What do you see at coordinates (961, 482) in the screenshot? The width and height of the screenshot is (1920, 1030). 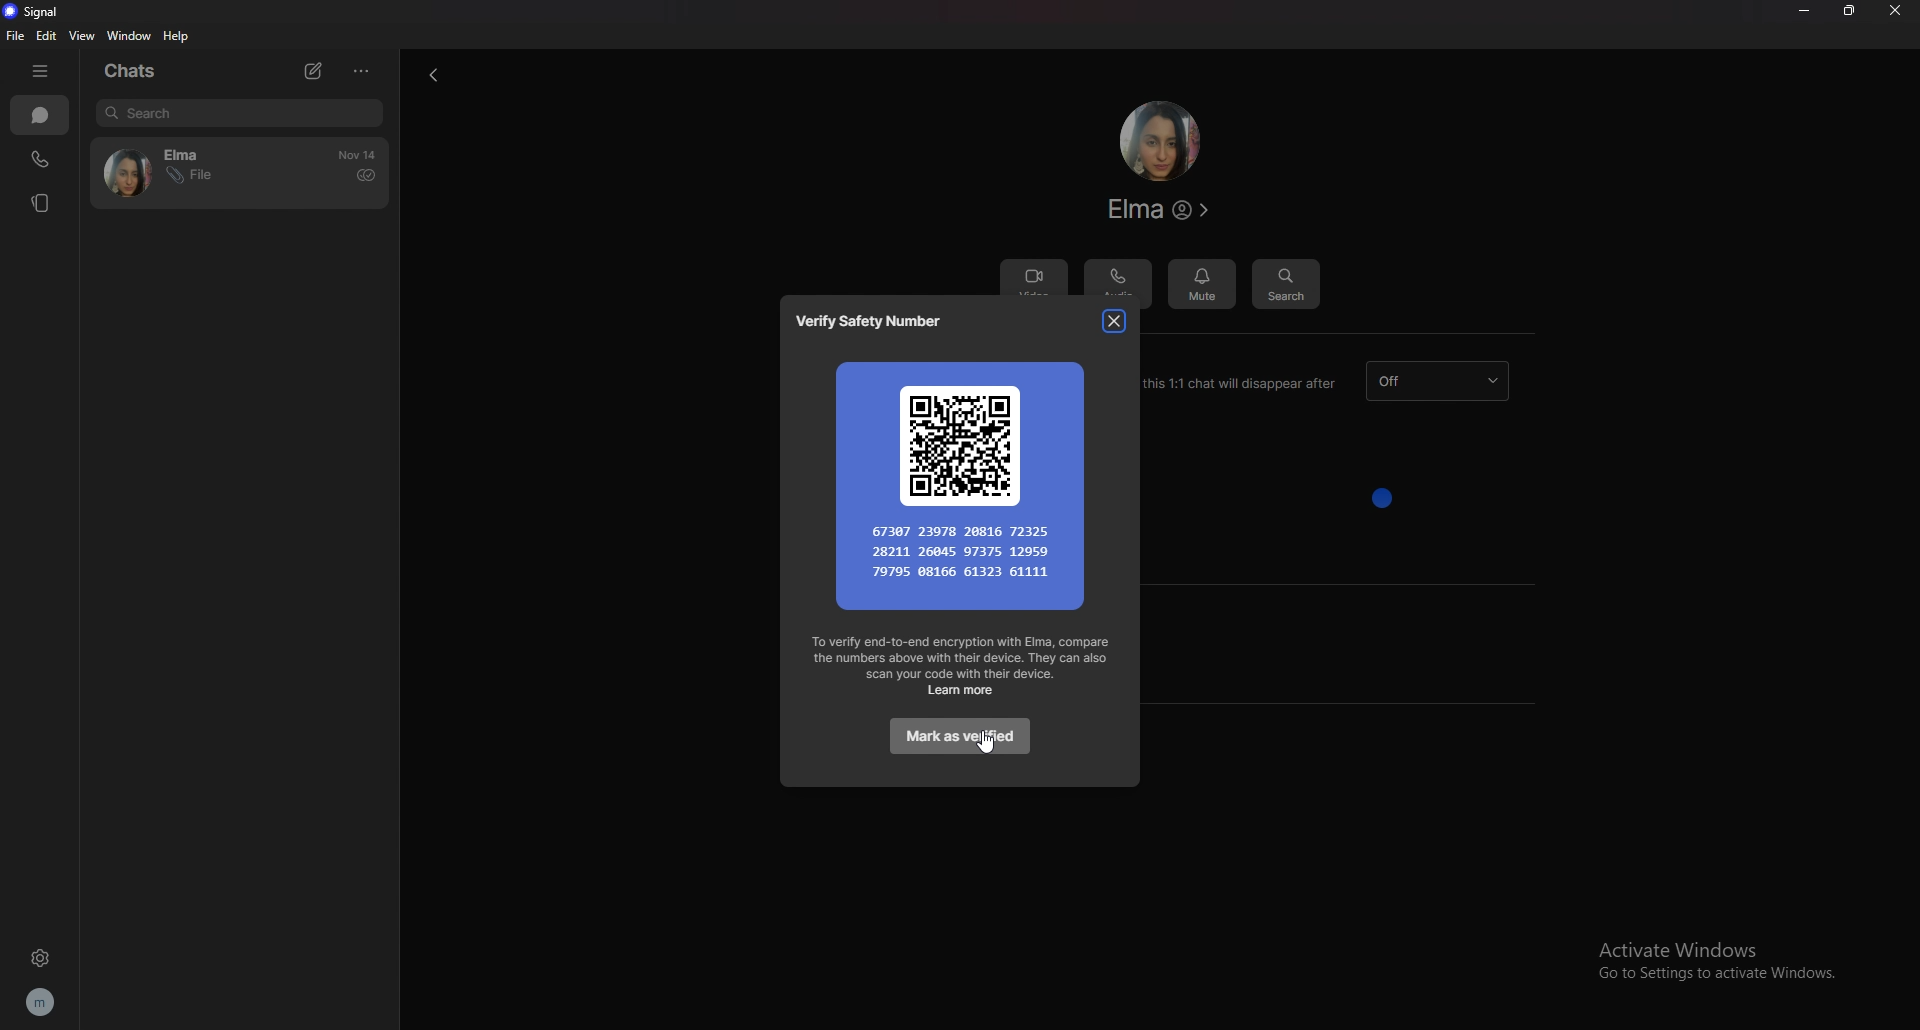 I see `qr code` at bounding box center [961, 482].